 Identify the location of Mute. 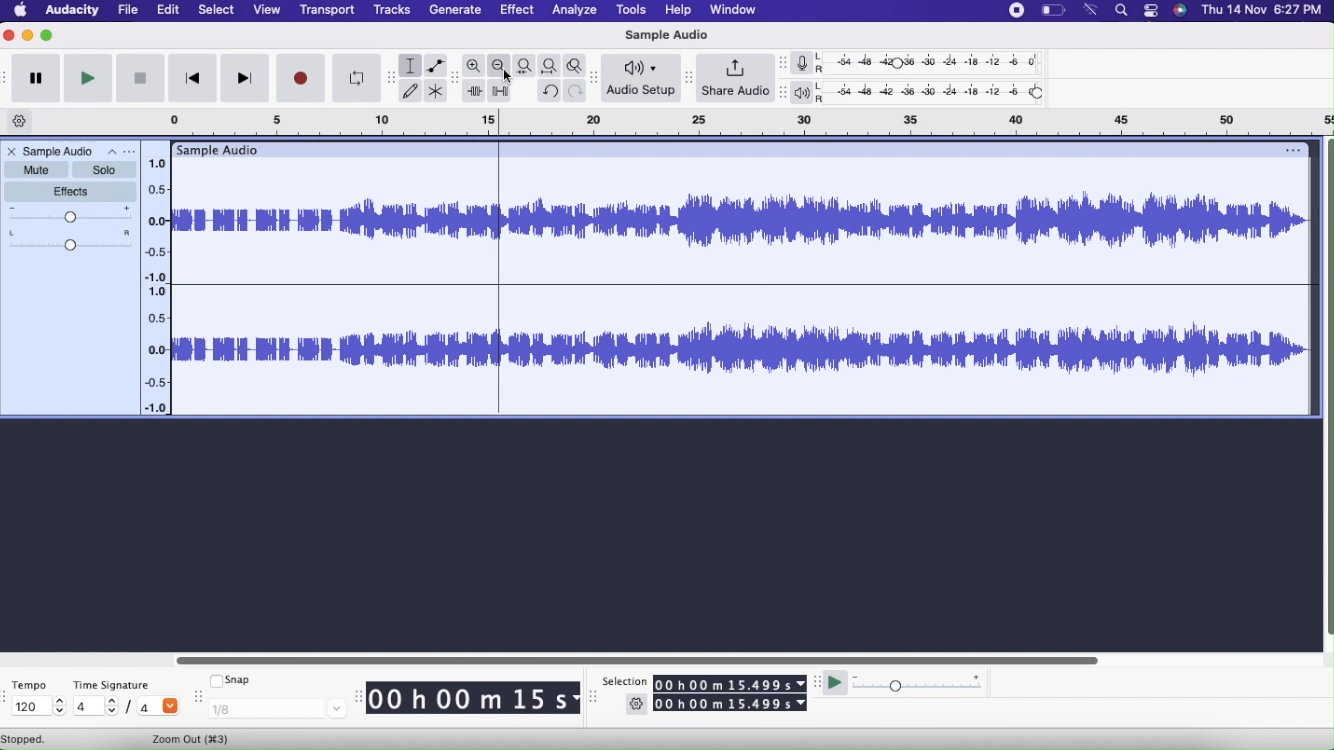
(36, 169).